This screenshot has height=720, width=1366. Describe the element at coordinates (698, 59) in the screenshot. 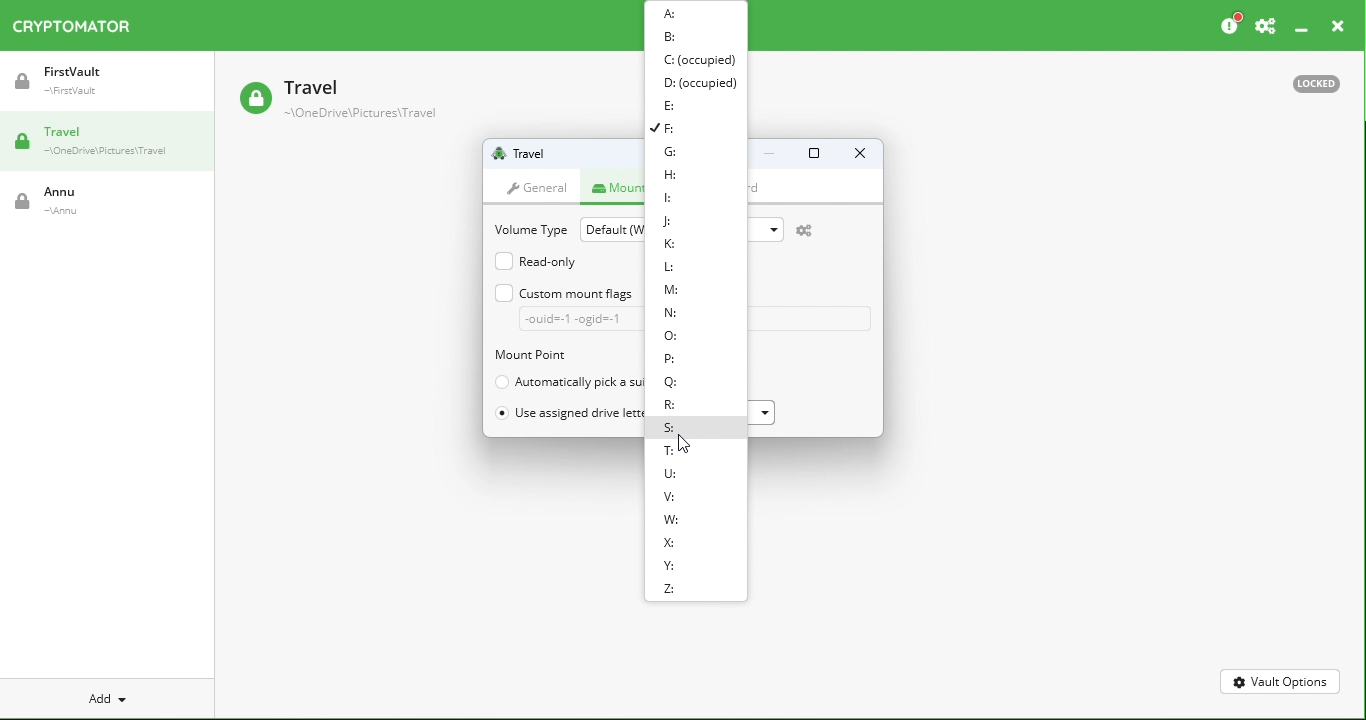

I see `C:` at that location.